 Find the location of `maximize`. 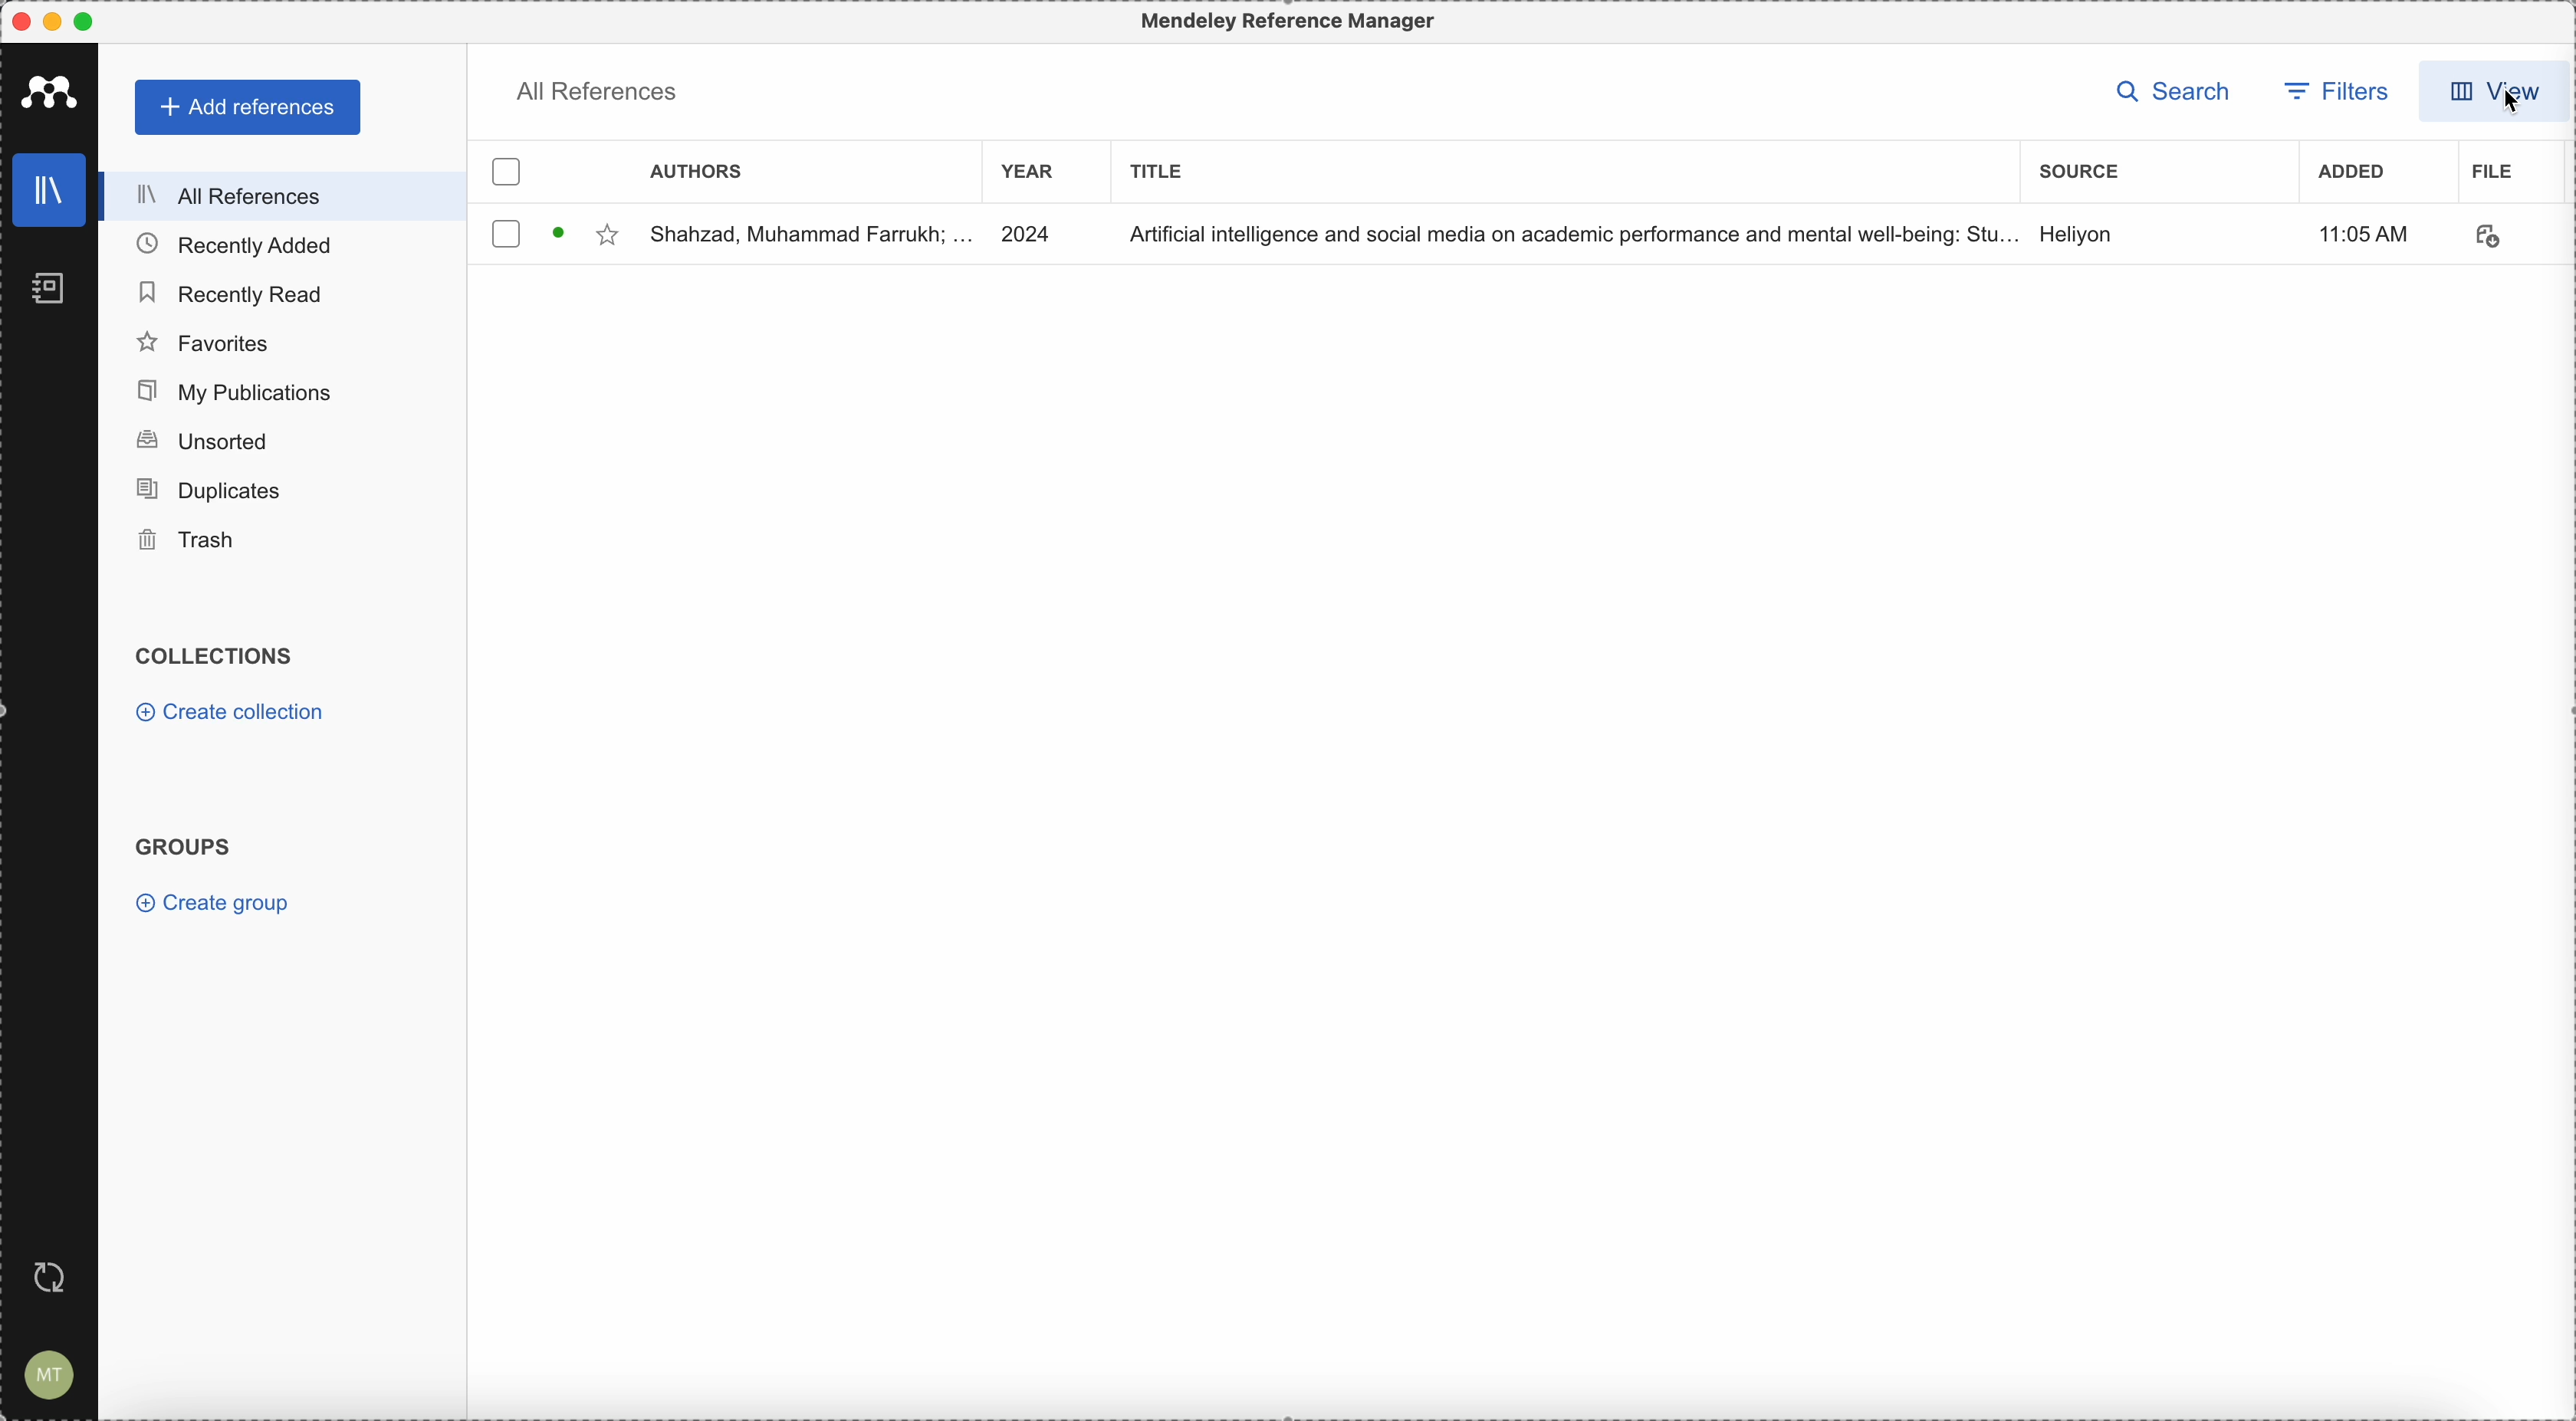

maximize is located at coordinates (86, 21).